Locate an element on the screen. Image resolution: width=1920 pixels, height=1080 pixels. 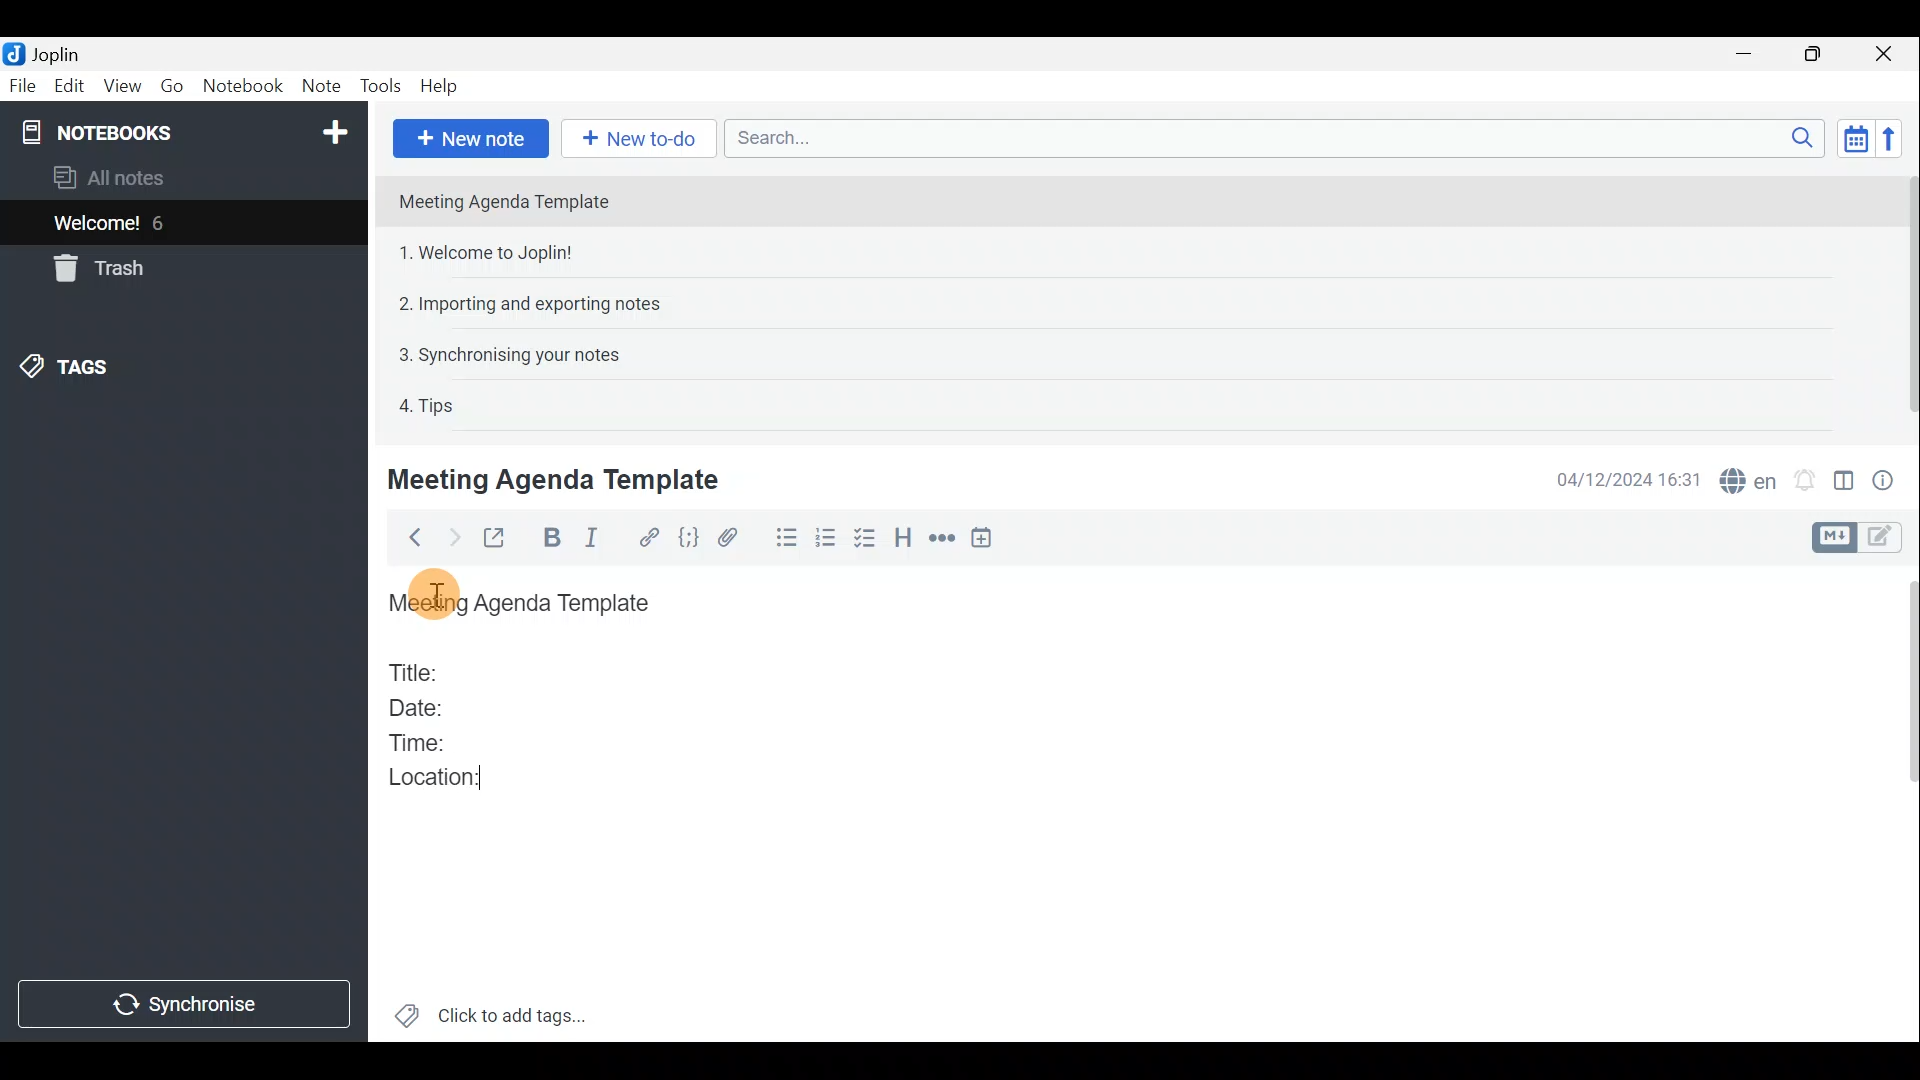
Welcome! is located at coordinates (98, 225).